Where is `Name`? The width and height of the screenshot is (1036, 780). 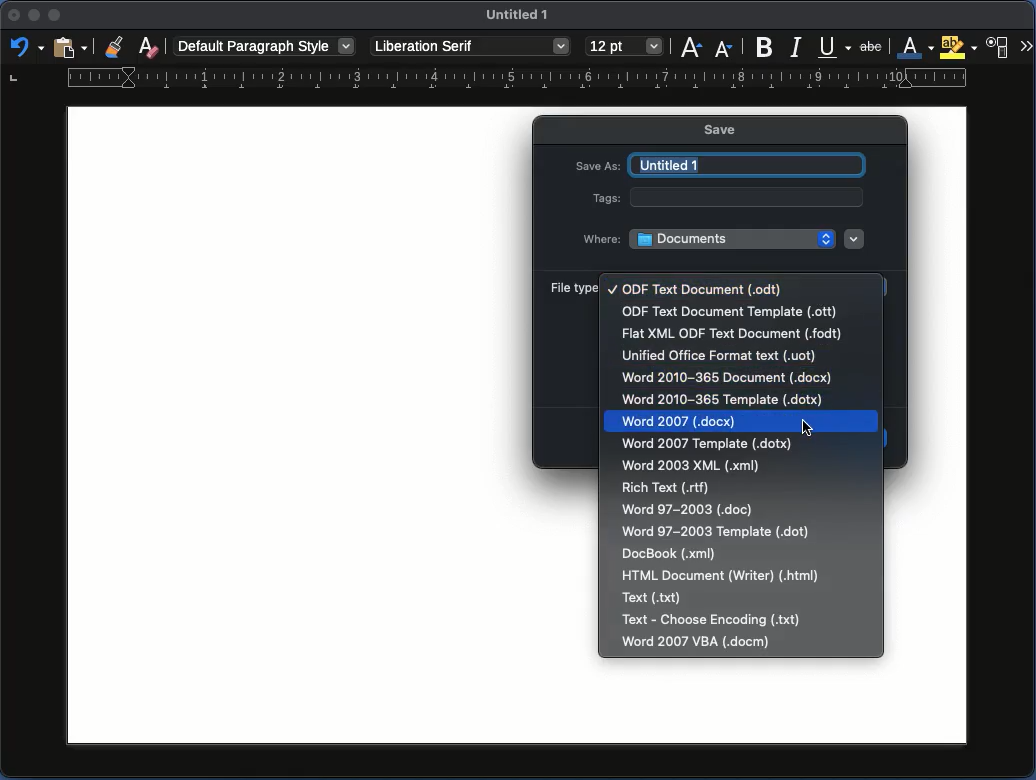
Name is located at coordinates (521, 18).